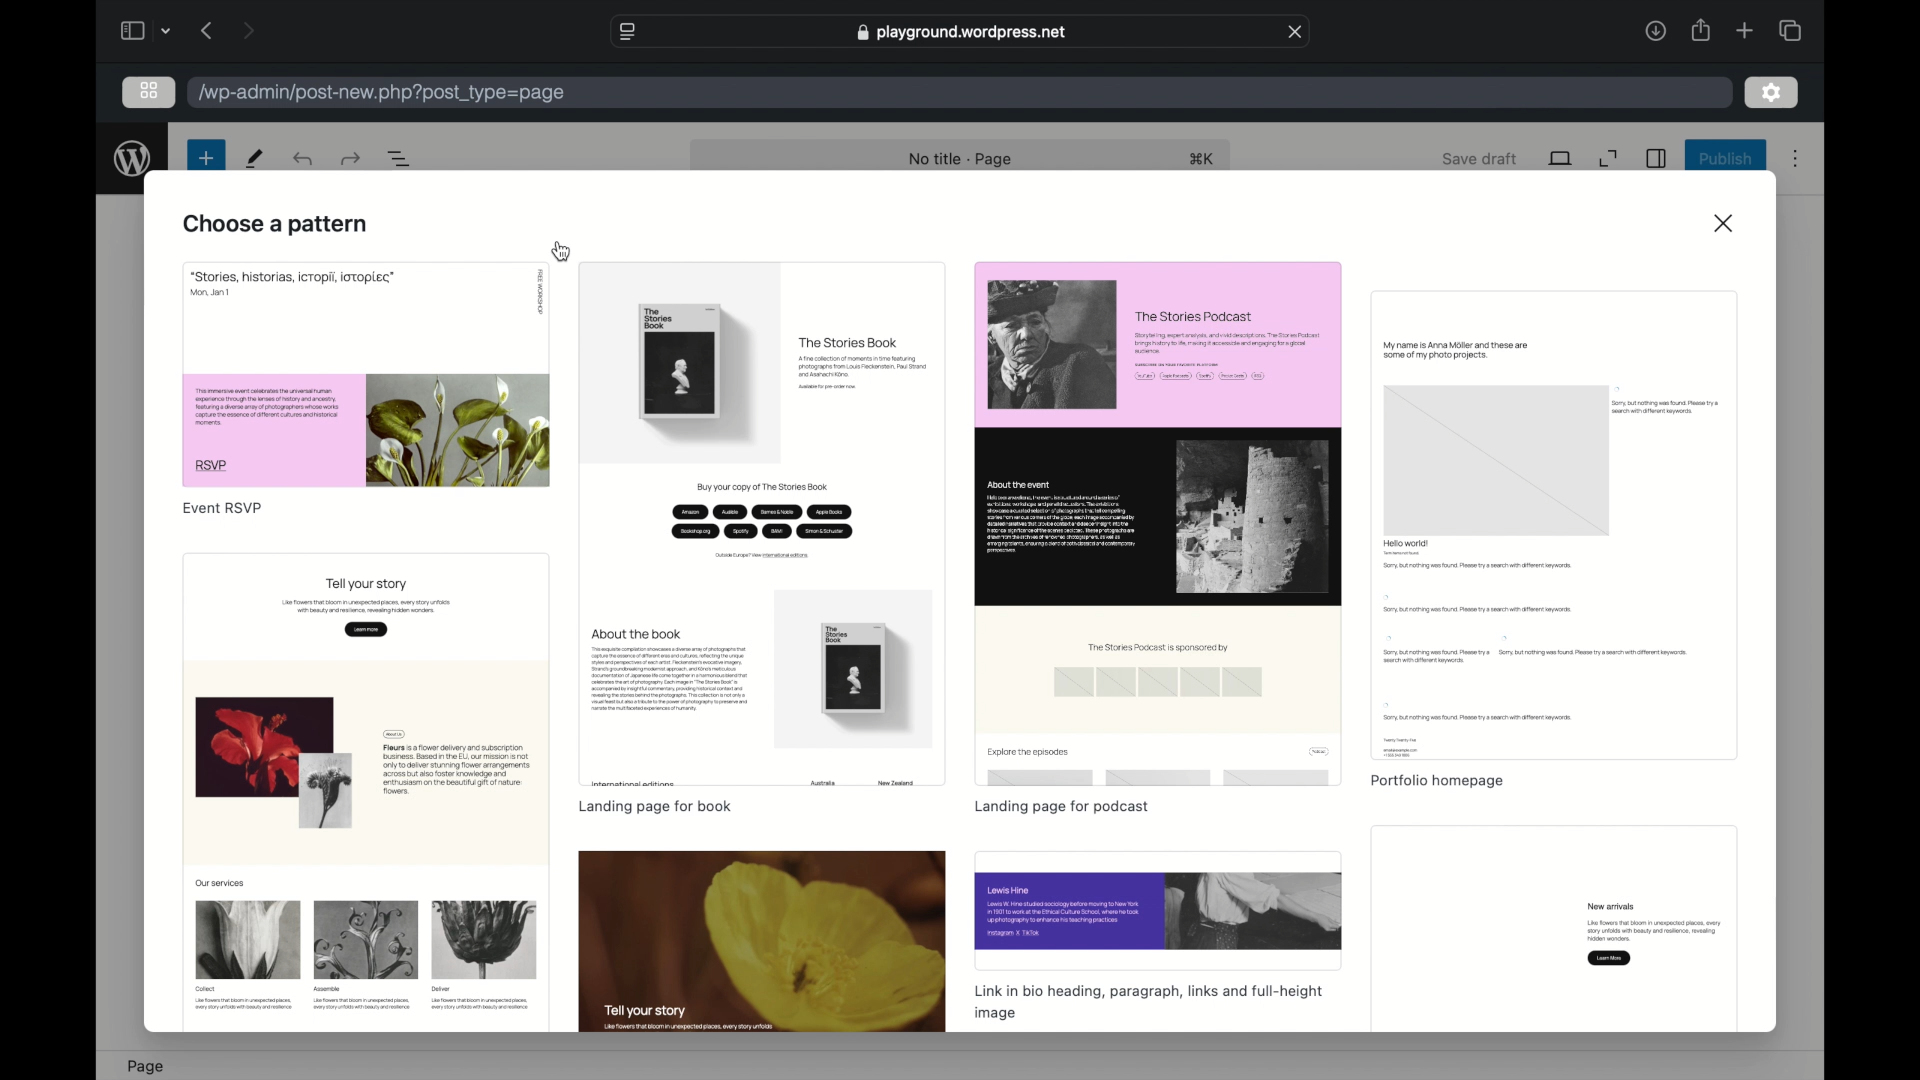 The width and height of the screenshot is (1920, 1080). Describe the element at coordinates (1554, 930) in the screenshot. I see `preview` at that location.